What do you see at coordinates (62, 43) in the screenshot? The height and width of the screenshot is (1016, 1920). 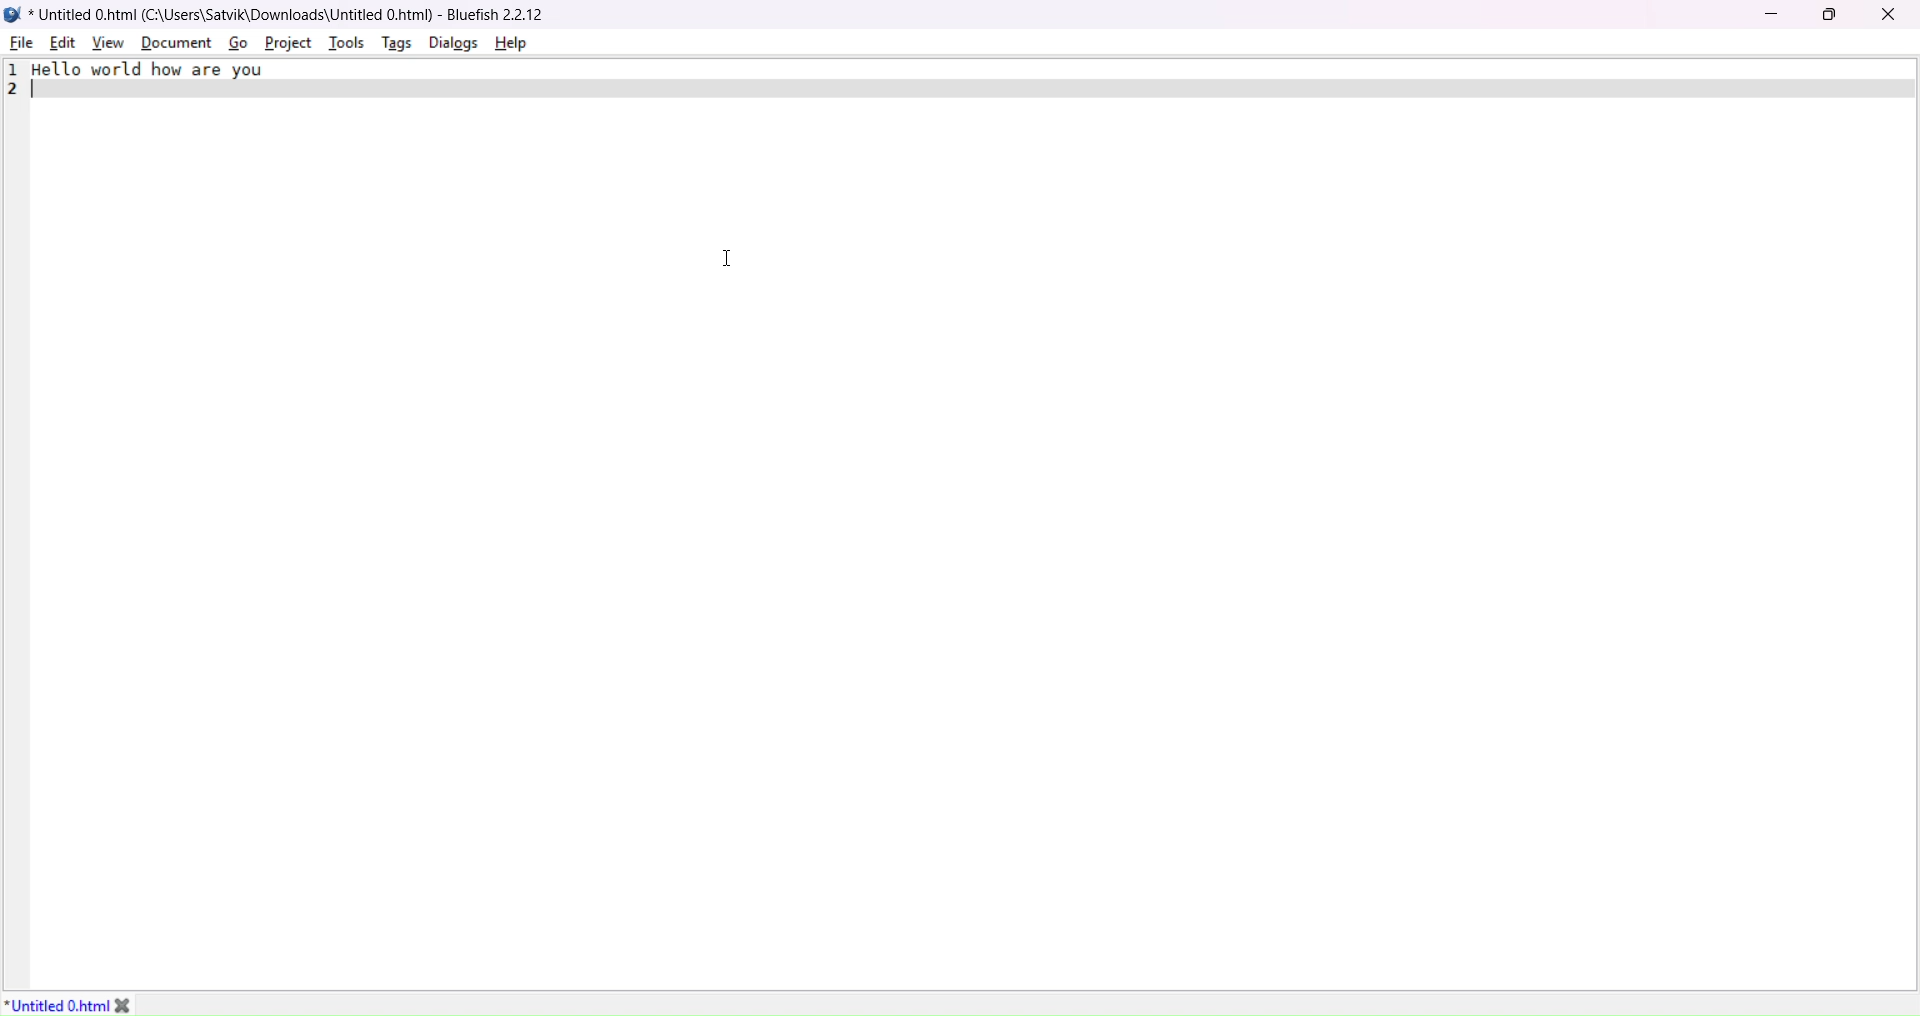 I see `edit` at bounding box center [62, 43].